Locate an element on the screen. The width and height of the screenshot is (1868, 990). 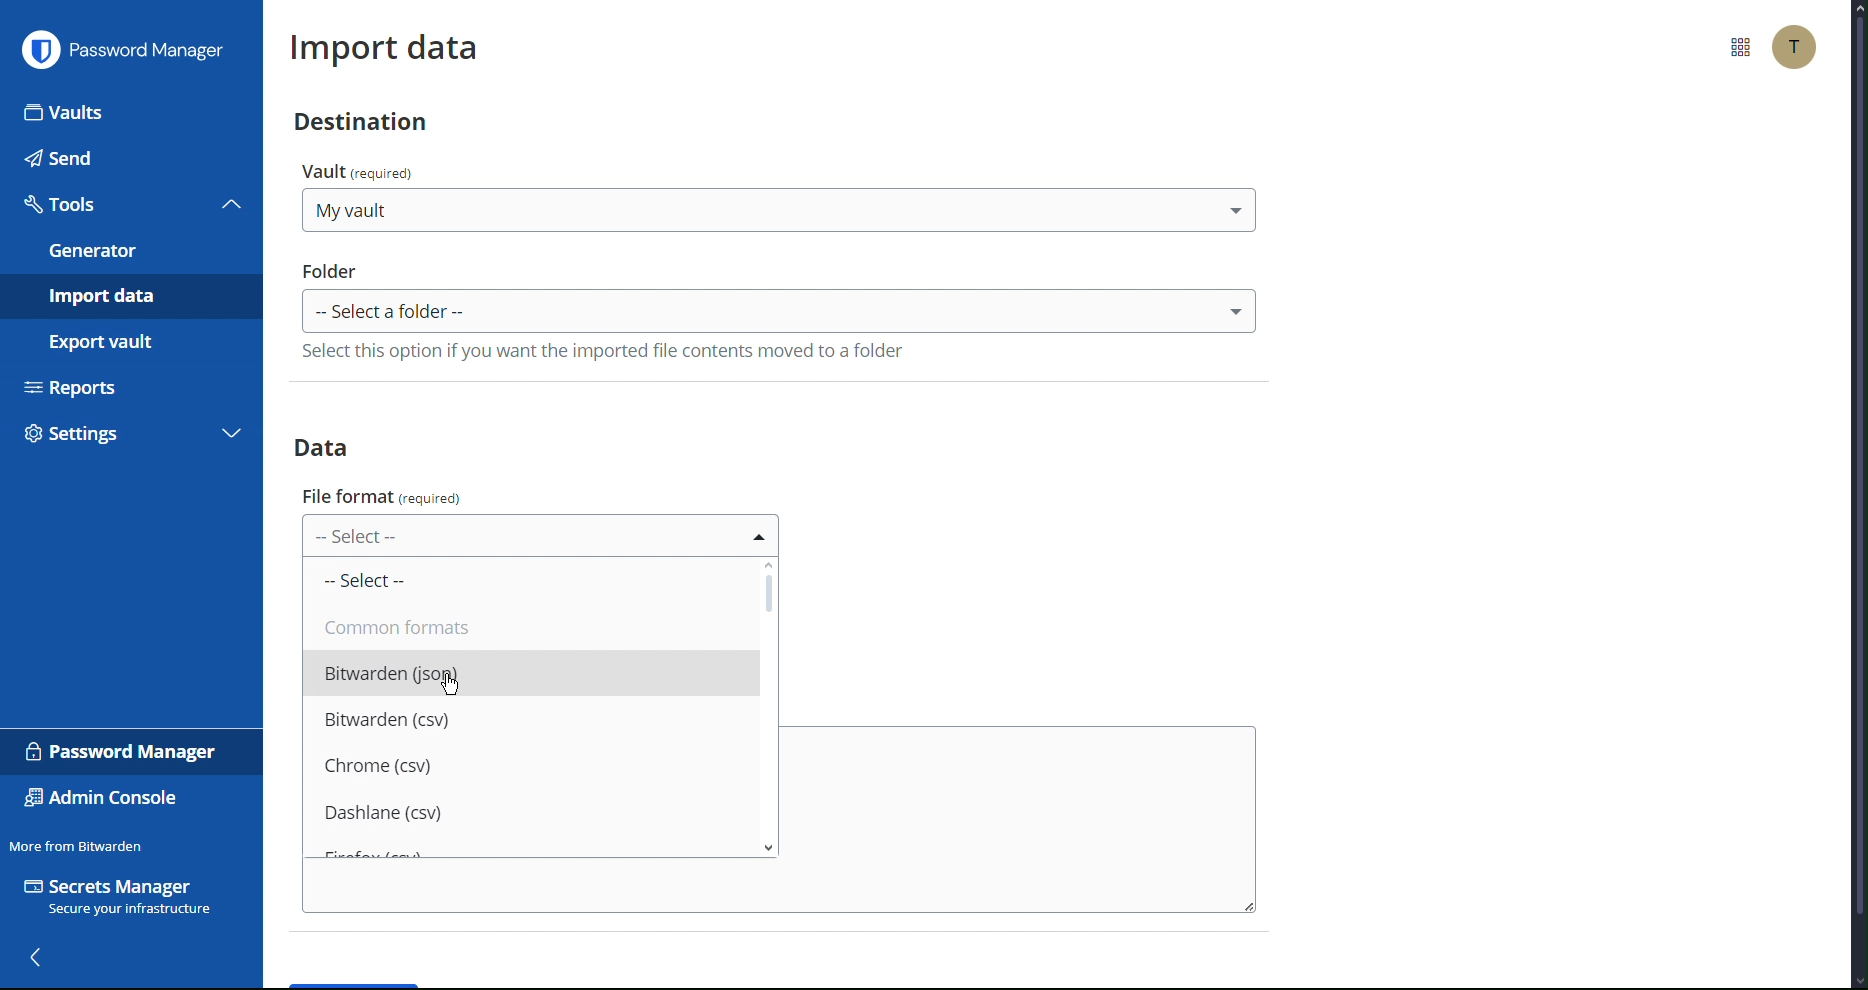
Chrome (csv) is located at coordinates (528, 764).